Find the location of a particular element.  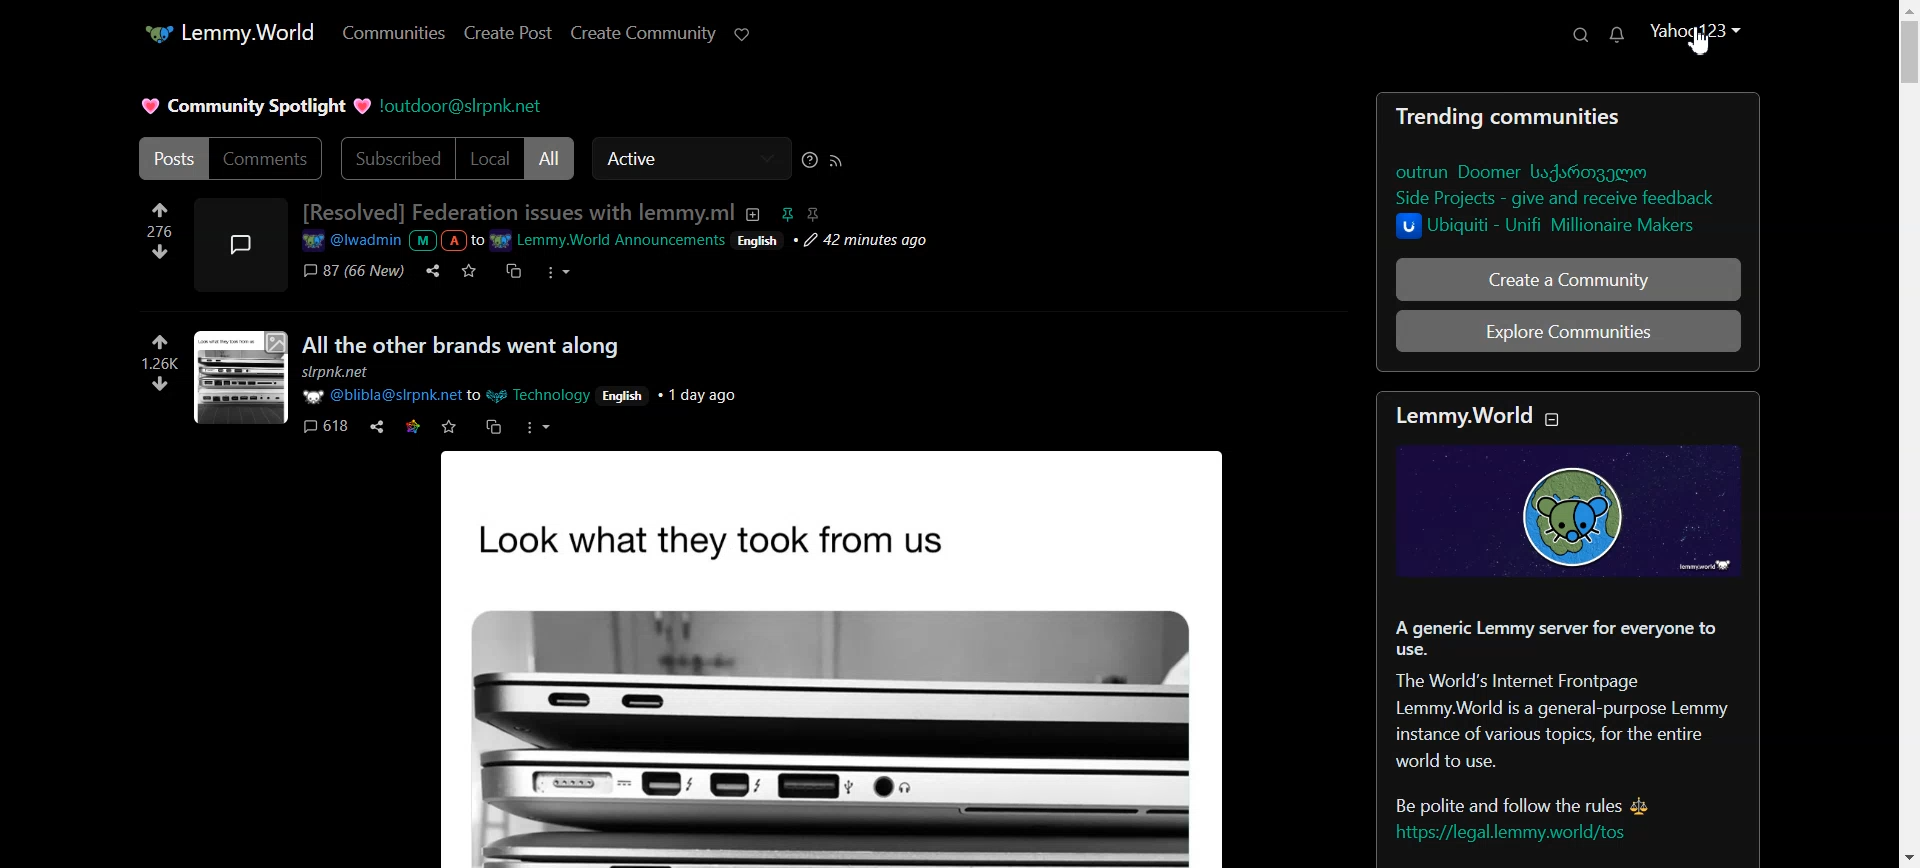

Collapse is located at coordinates (1552, 419).